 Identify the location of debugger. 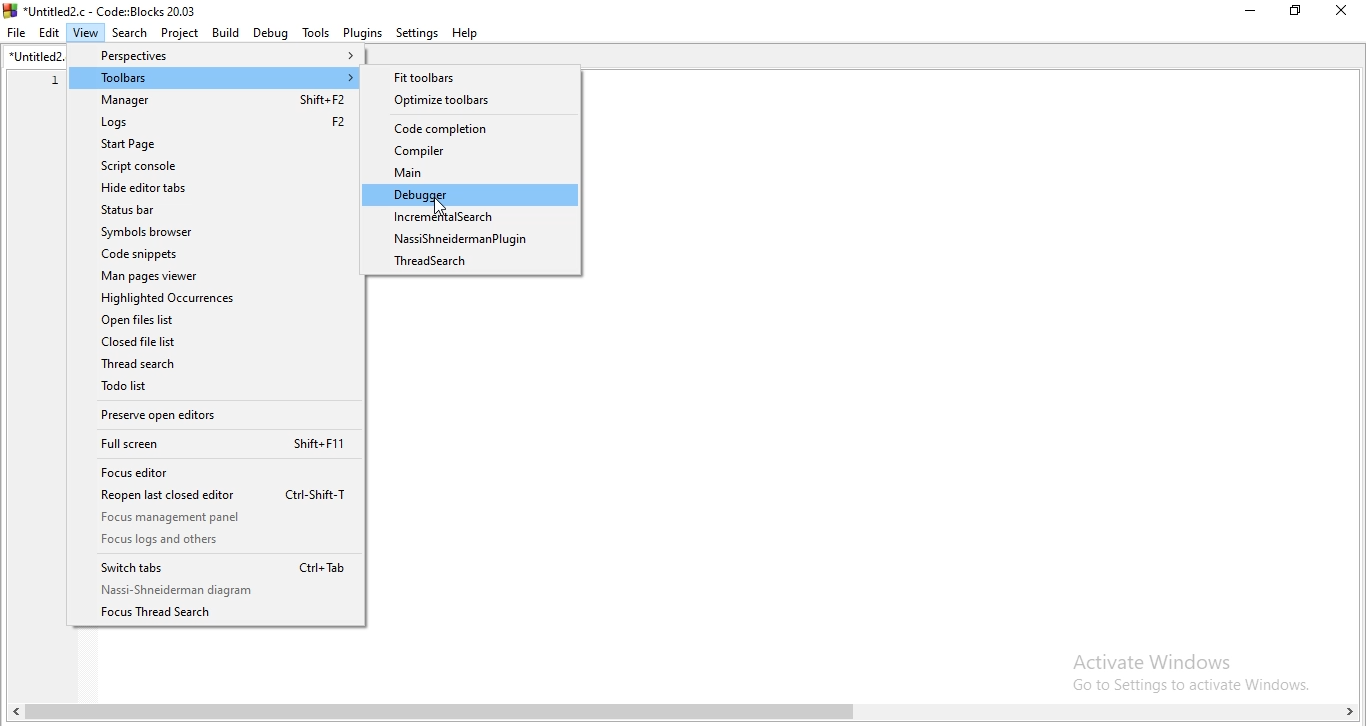
(471, 196).